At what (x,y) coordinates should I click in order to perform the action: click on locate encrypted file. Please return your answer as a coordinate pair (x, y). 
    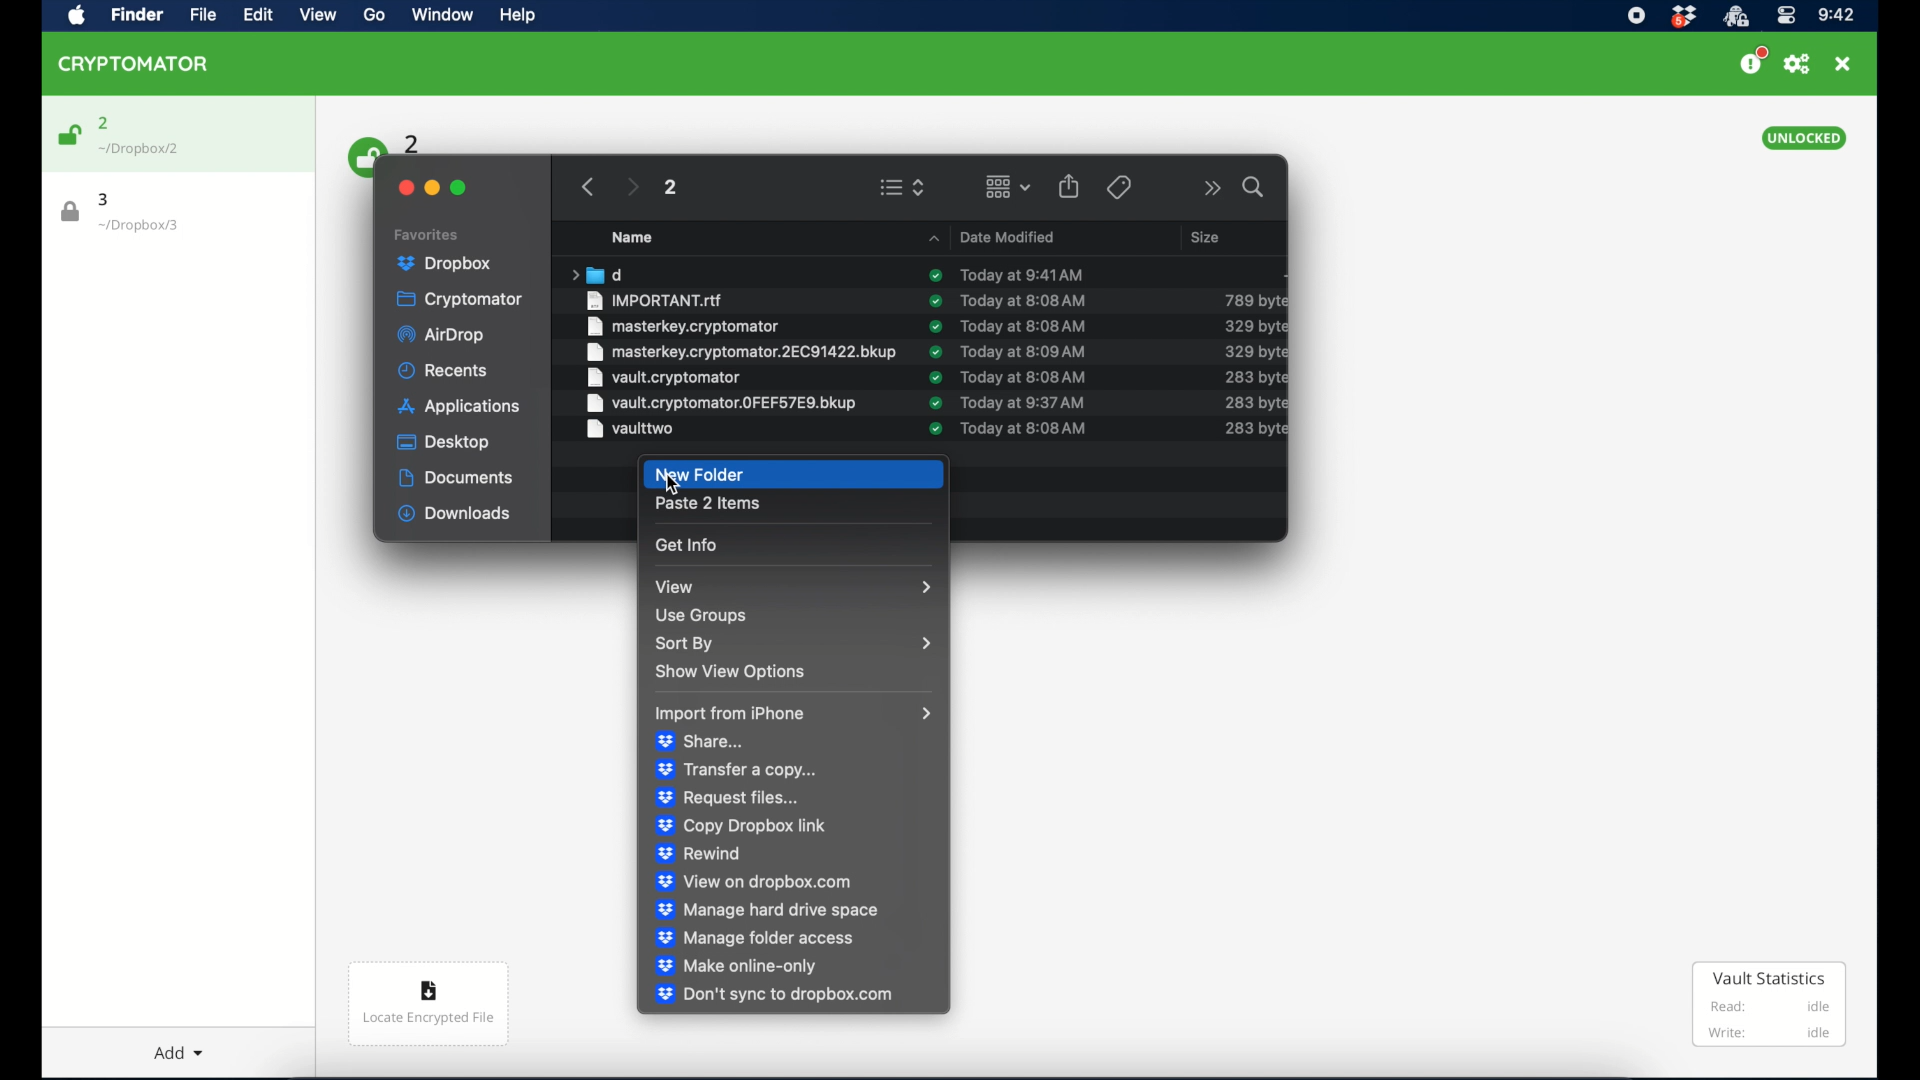
    Looking at the image, I should click on (428, 1004).